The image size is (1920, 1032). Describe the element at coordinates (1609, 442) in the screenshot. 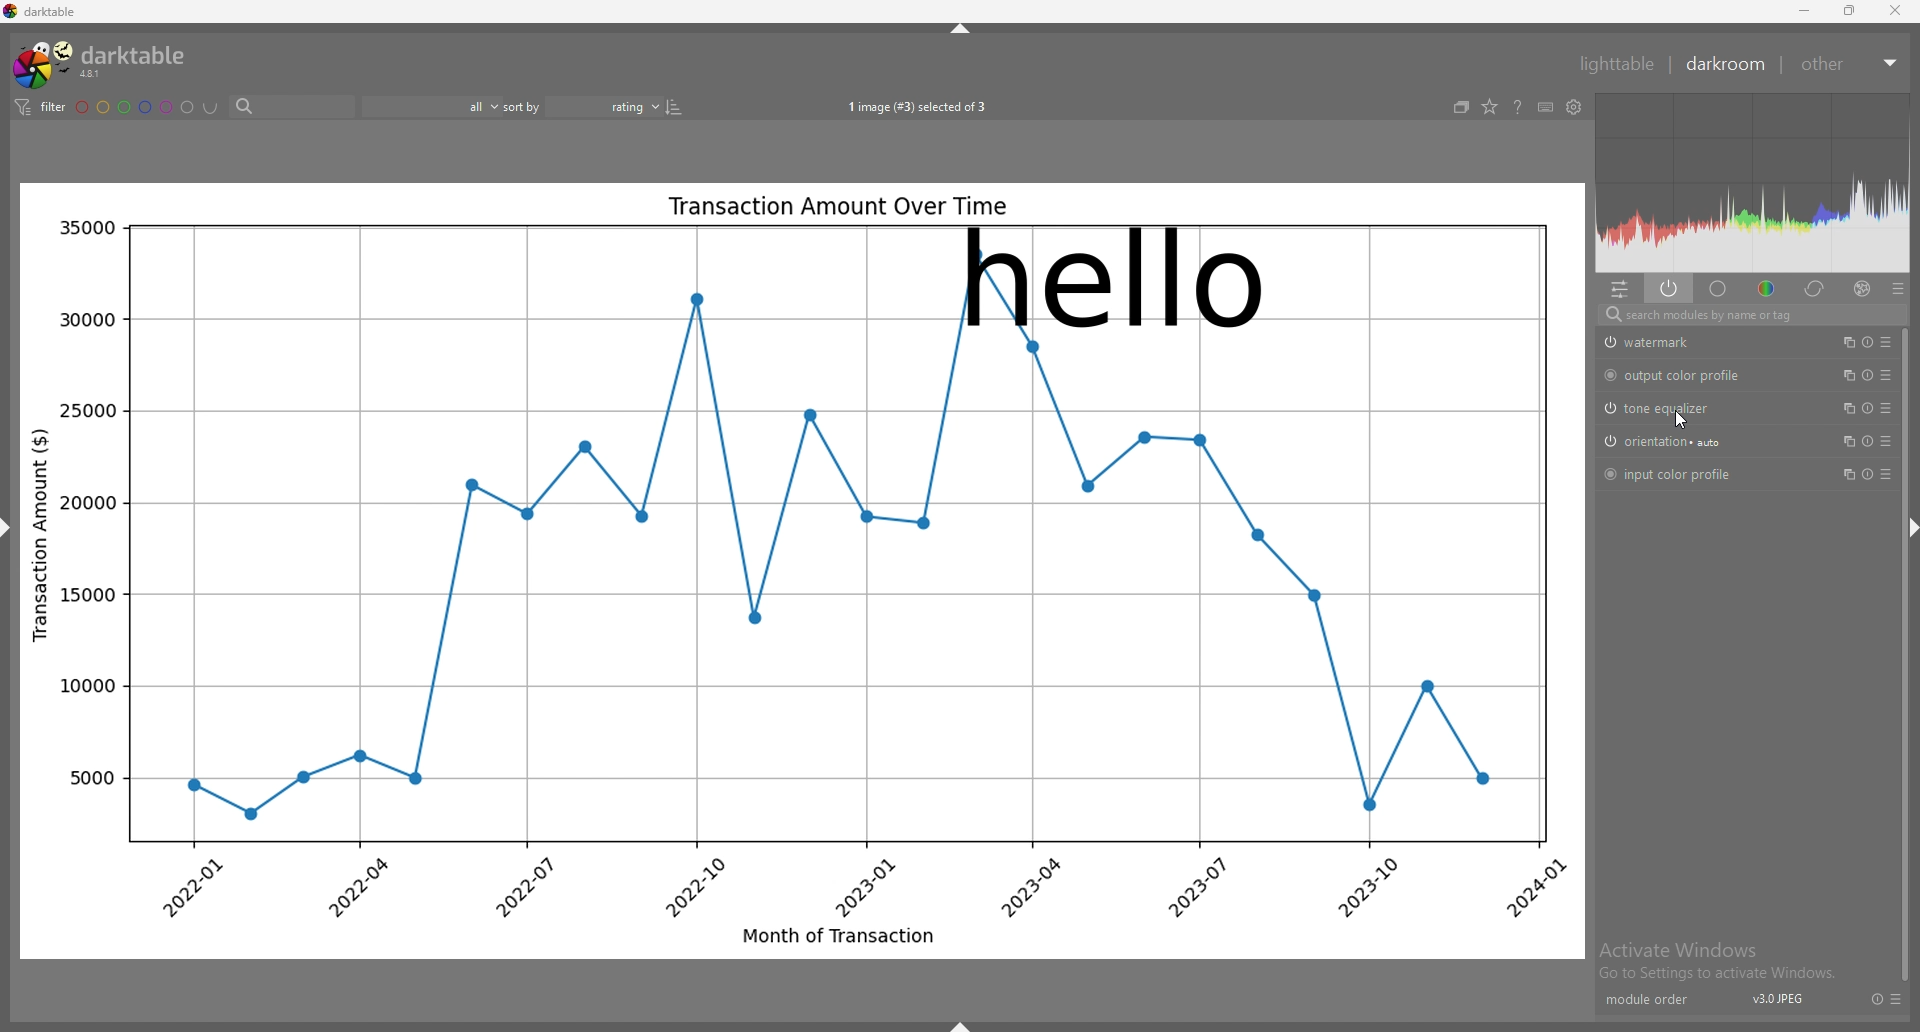

I see `switch off/on` at that location.